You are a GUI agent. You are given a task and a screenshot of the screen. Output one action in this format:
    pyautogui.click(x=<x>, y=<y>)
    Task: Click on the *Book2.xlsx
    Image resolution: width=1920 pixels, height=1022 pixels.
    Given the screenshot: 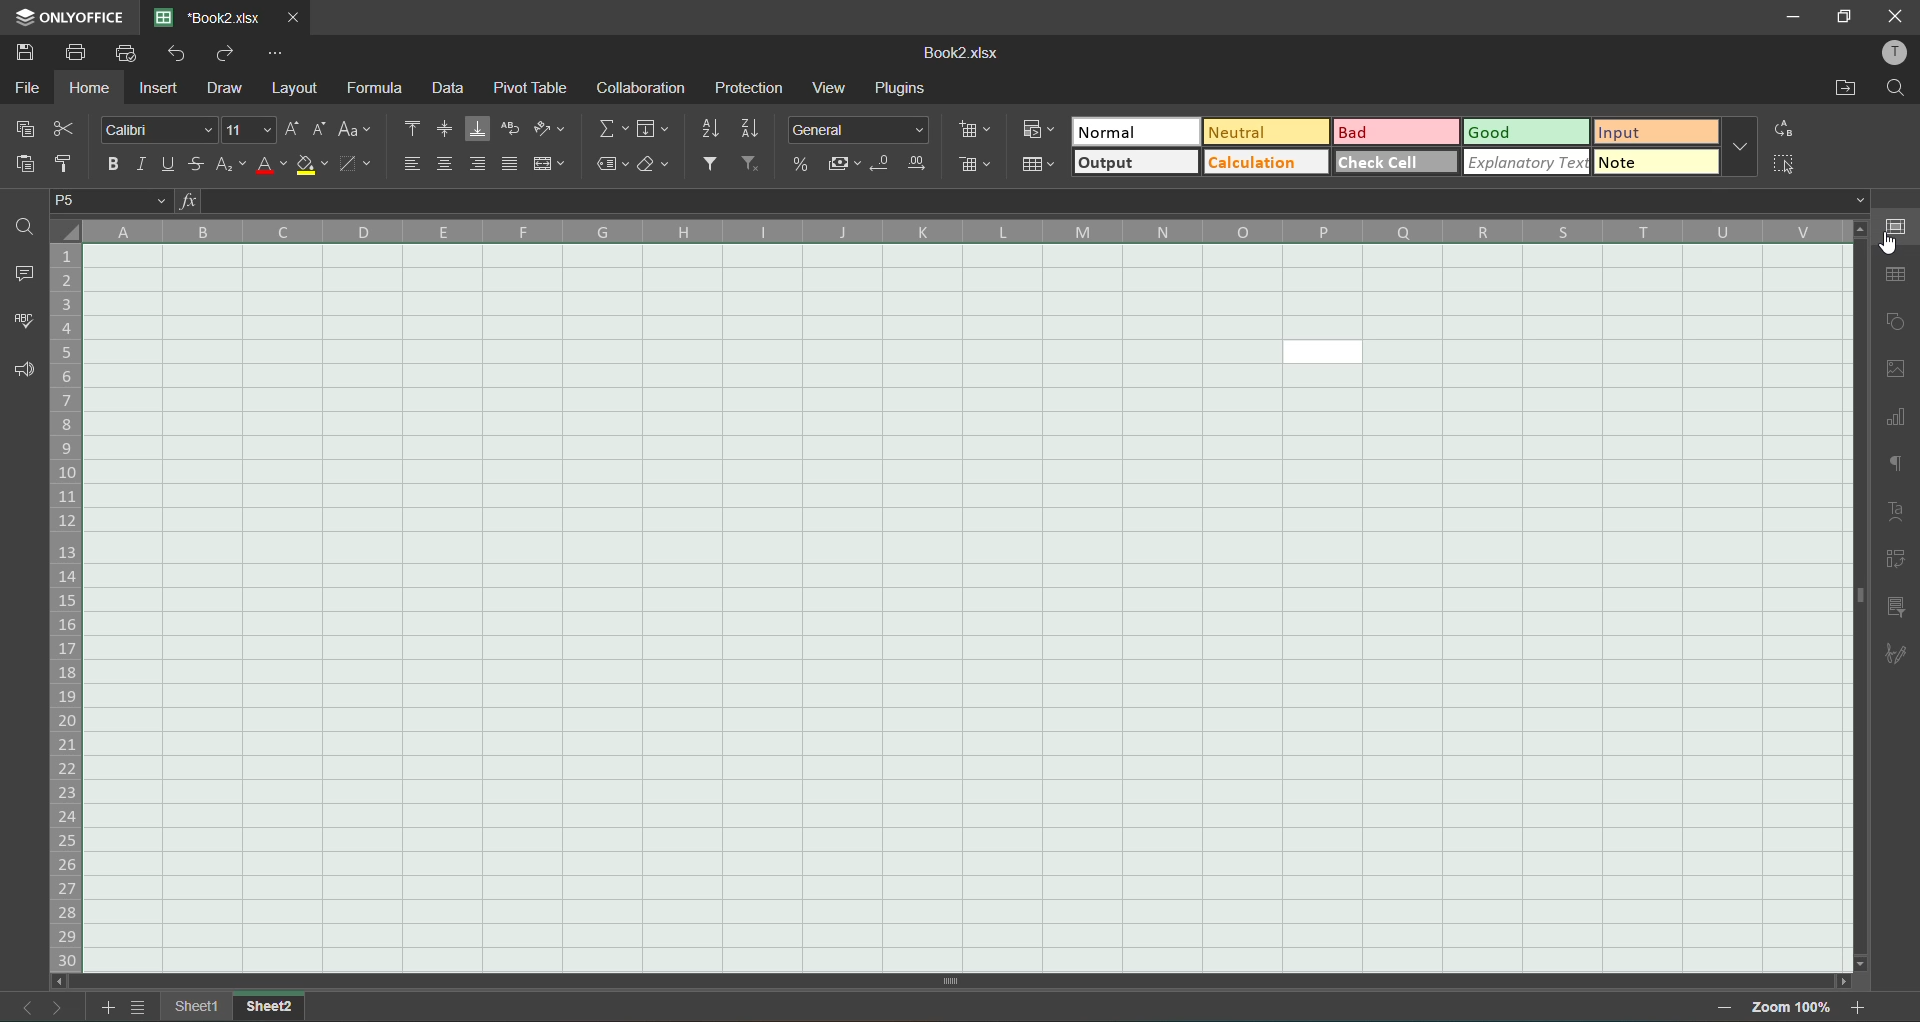 What is the action you would take?
    pyautogui.click(x=211, y=15)
    